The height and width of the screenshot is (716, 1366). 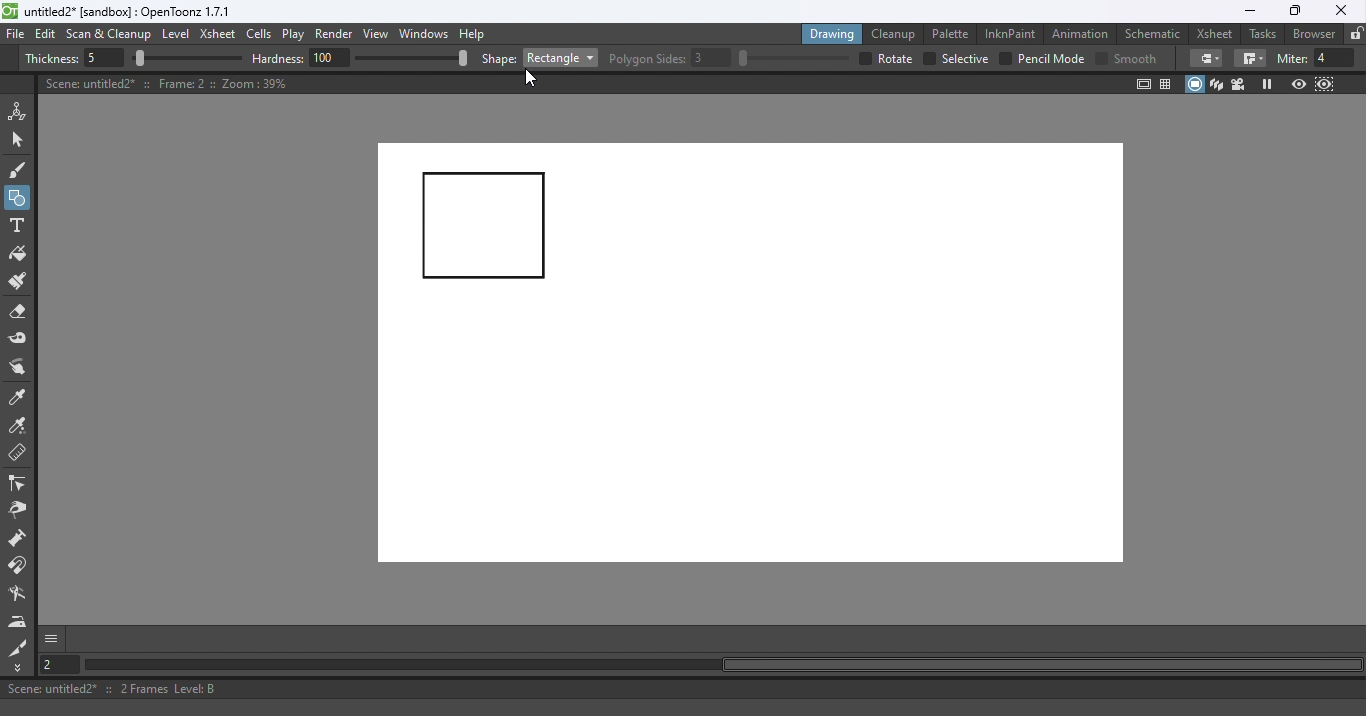 What do you see at coordinates (17, 513) in the screenshot?
I see `Pinch tool` at bounding box center [17, 513].